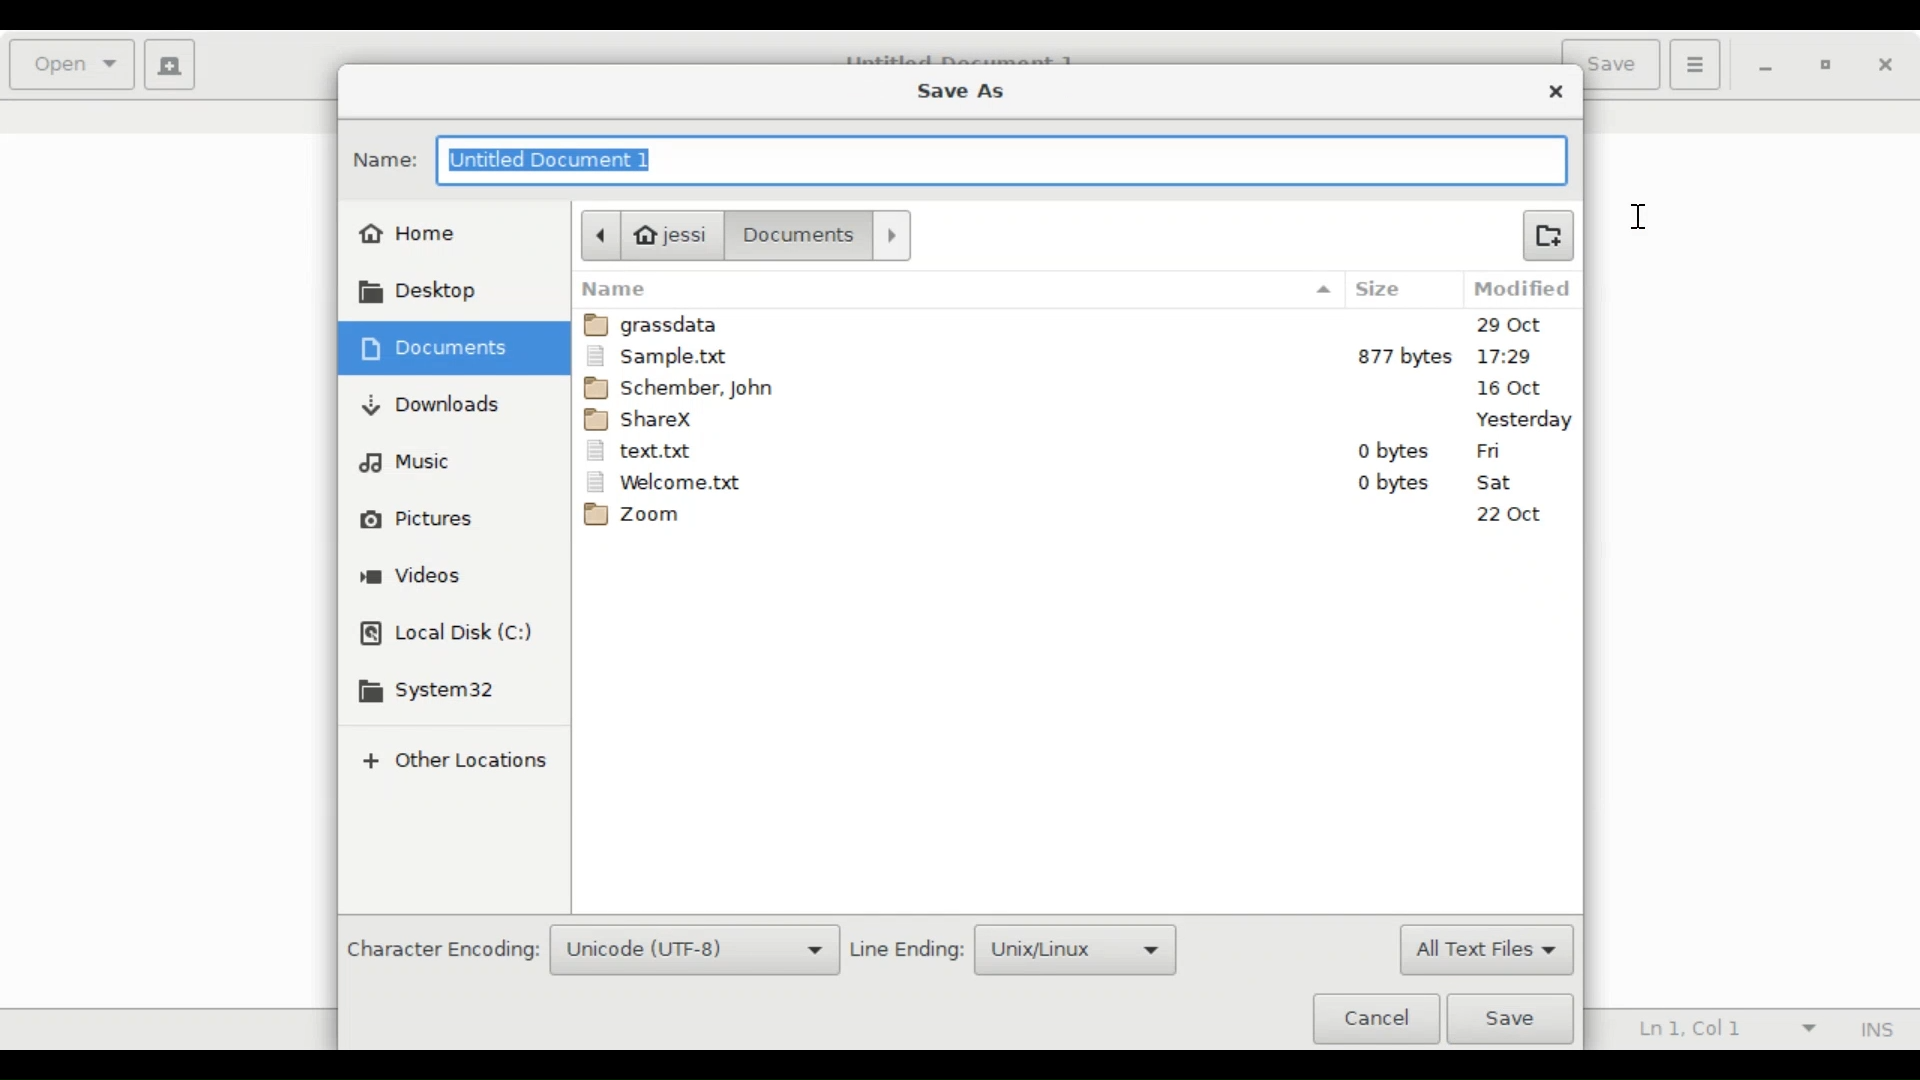 This screenshot has width=1920, height=1080. What do you see at coordinates (1640, 218) in the screenshot?
I see `cursor` at bounding box center [1640, 218].